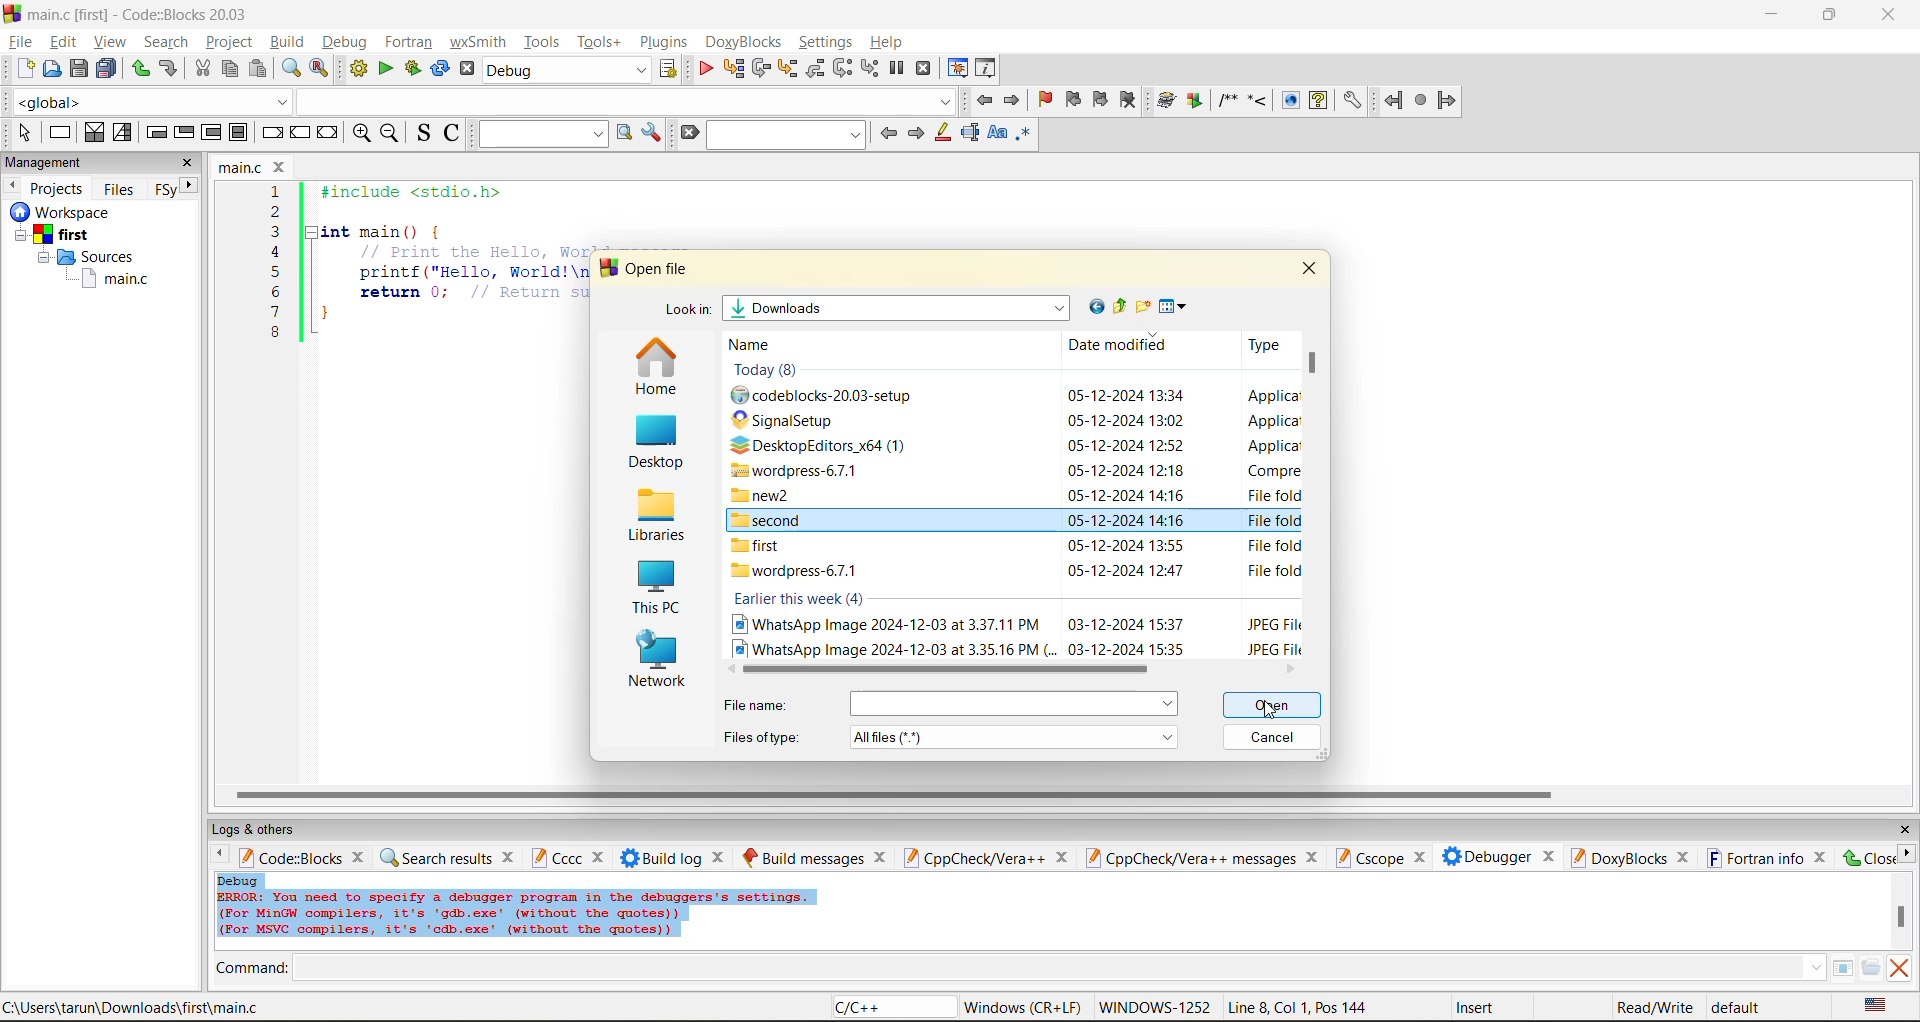 This screenshot has width=1920, height=1022. What do you see at coordinates (772, 370) in the screenshot?
I see `Today (8)` at bounding box center [772, 370].